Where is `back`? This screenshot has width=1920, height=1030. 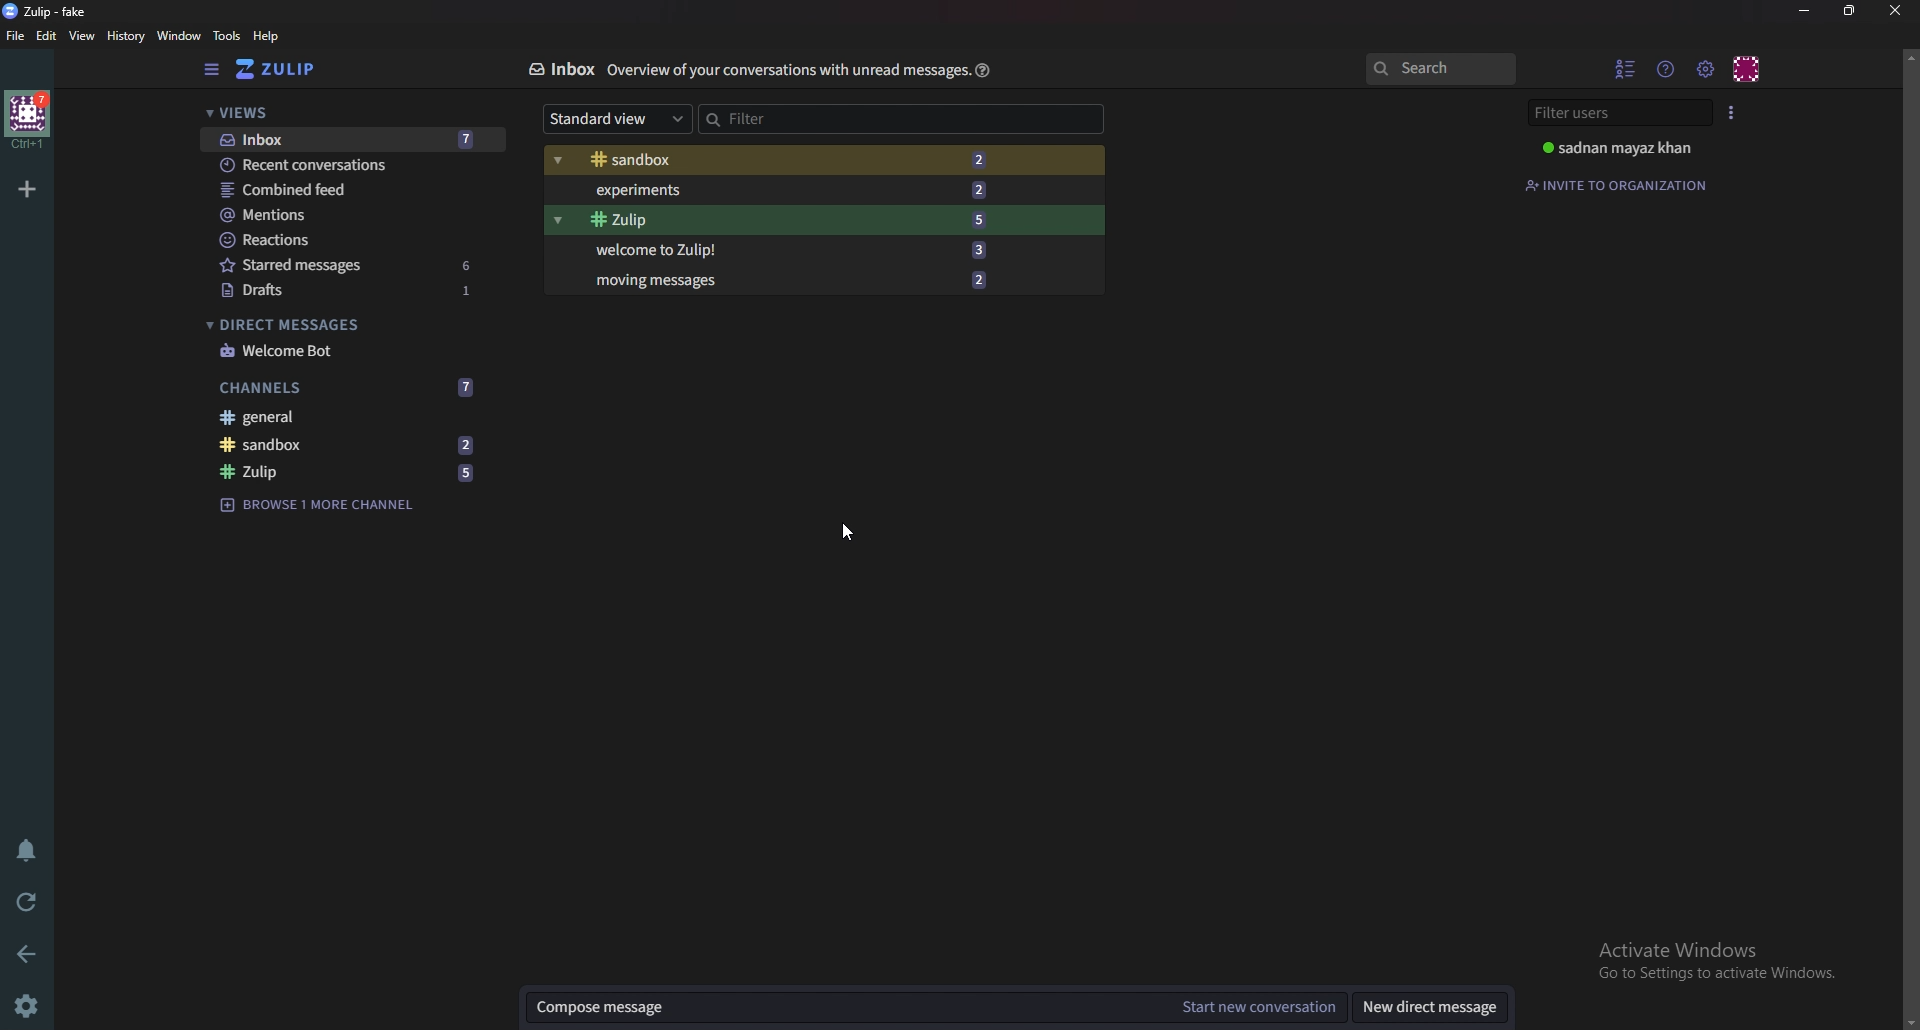
back is located at coordinates (32, 951).